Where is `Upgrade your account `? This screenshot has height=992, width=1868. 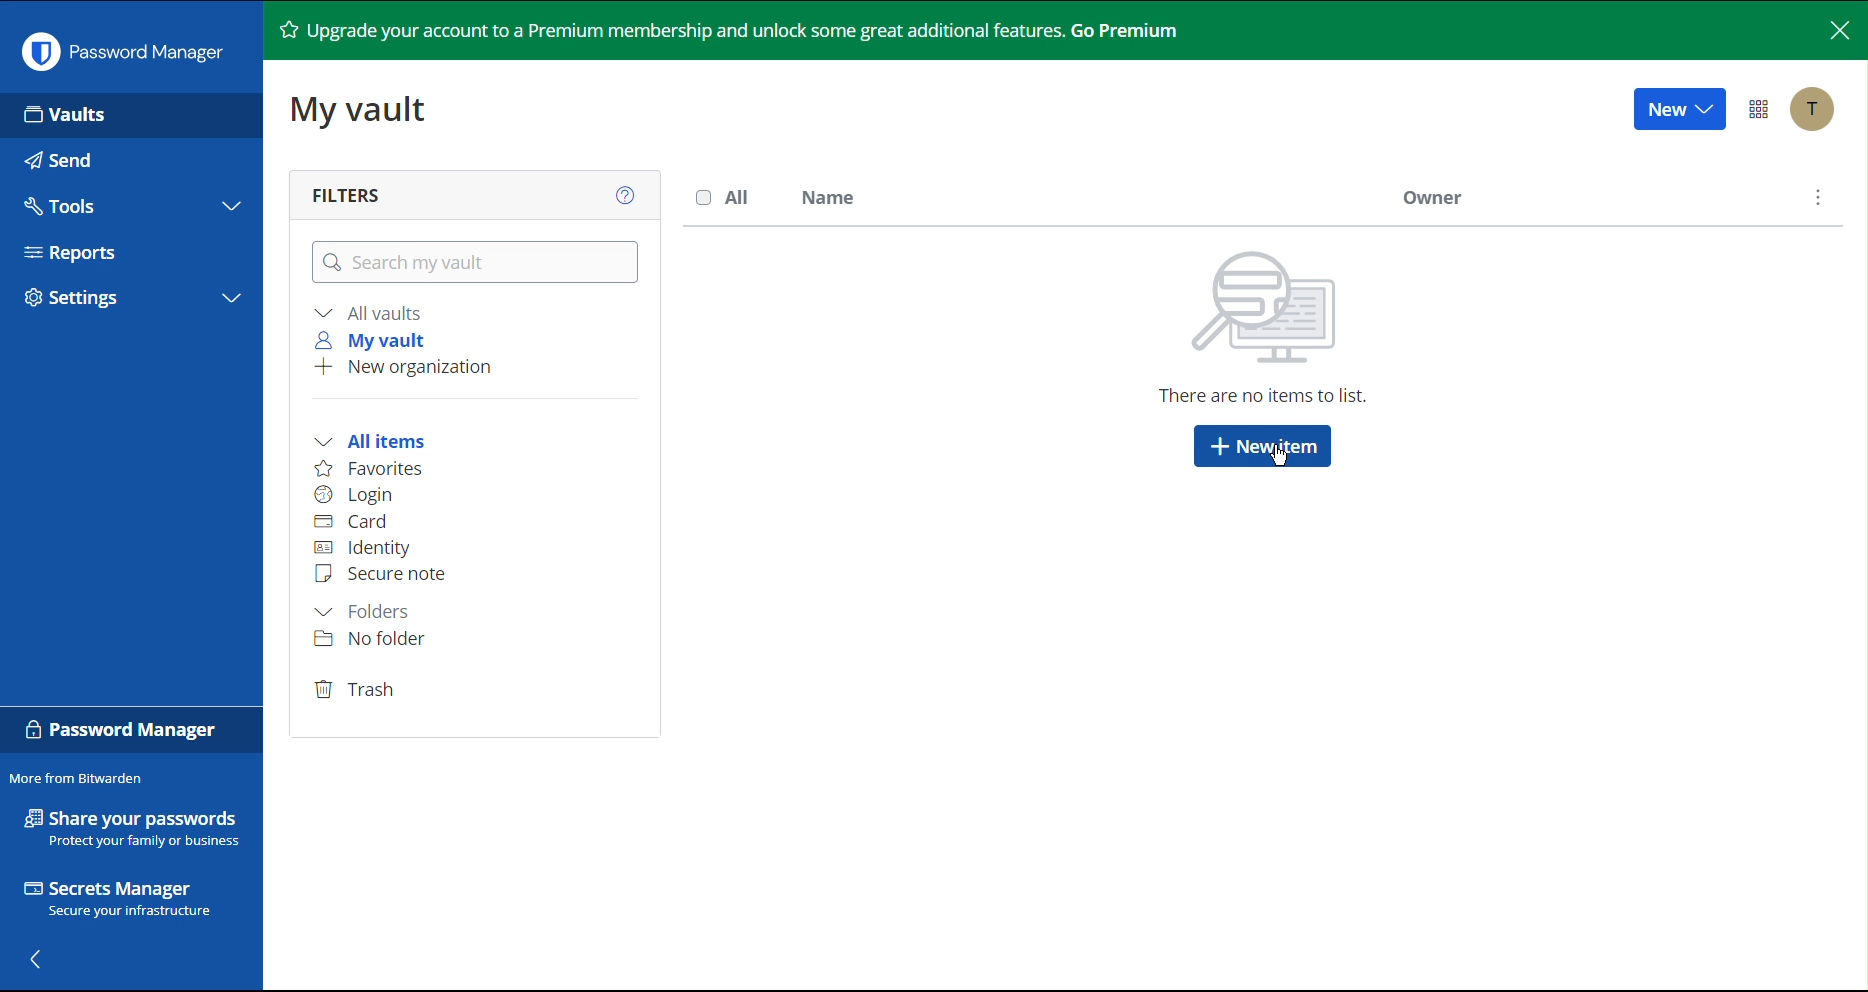
Upgrade your account  is located at coordinates (755, 29).